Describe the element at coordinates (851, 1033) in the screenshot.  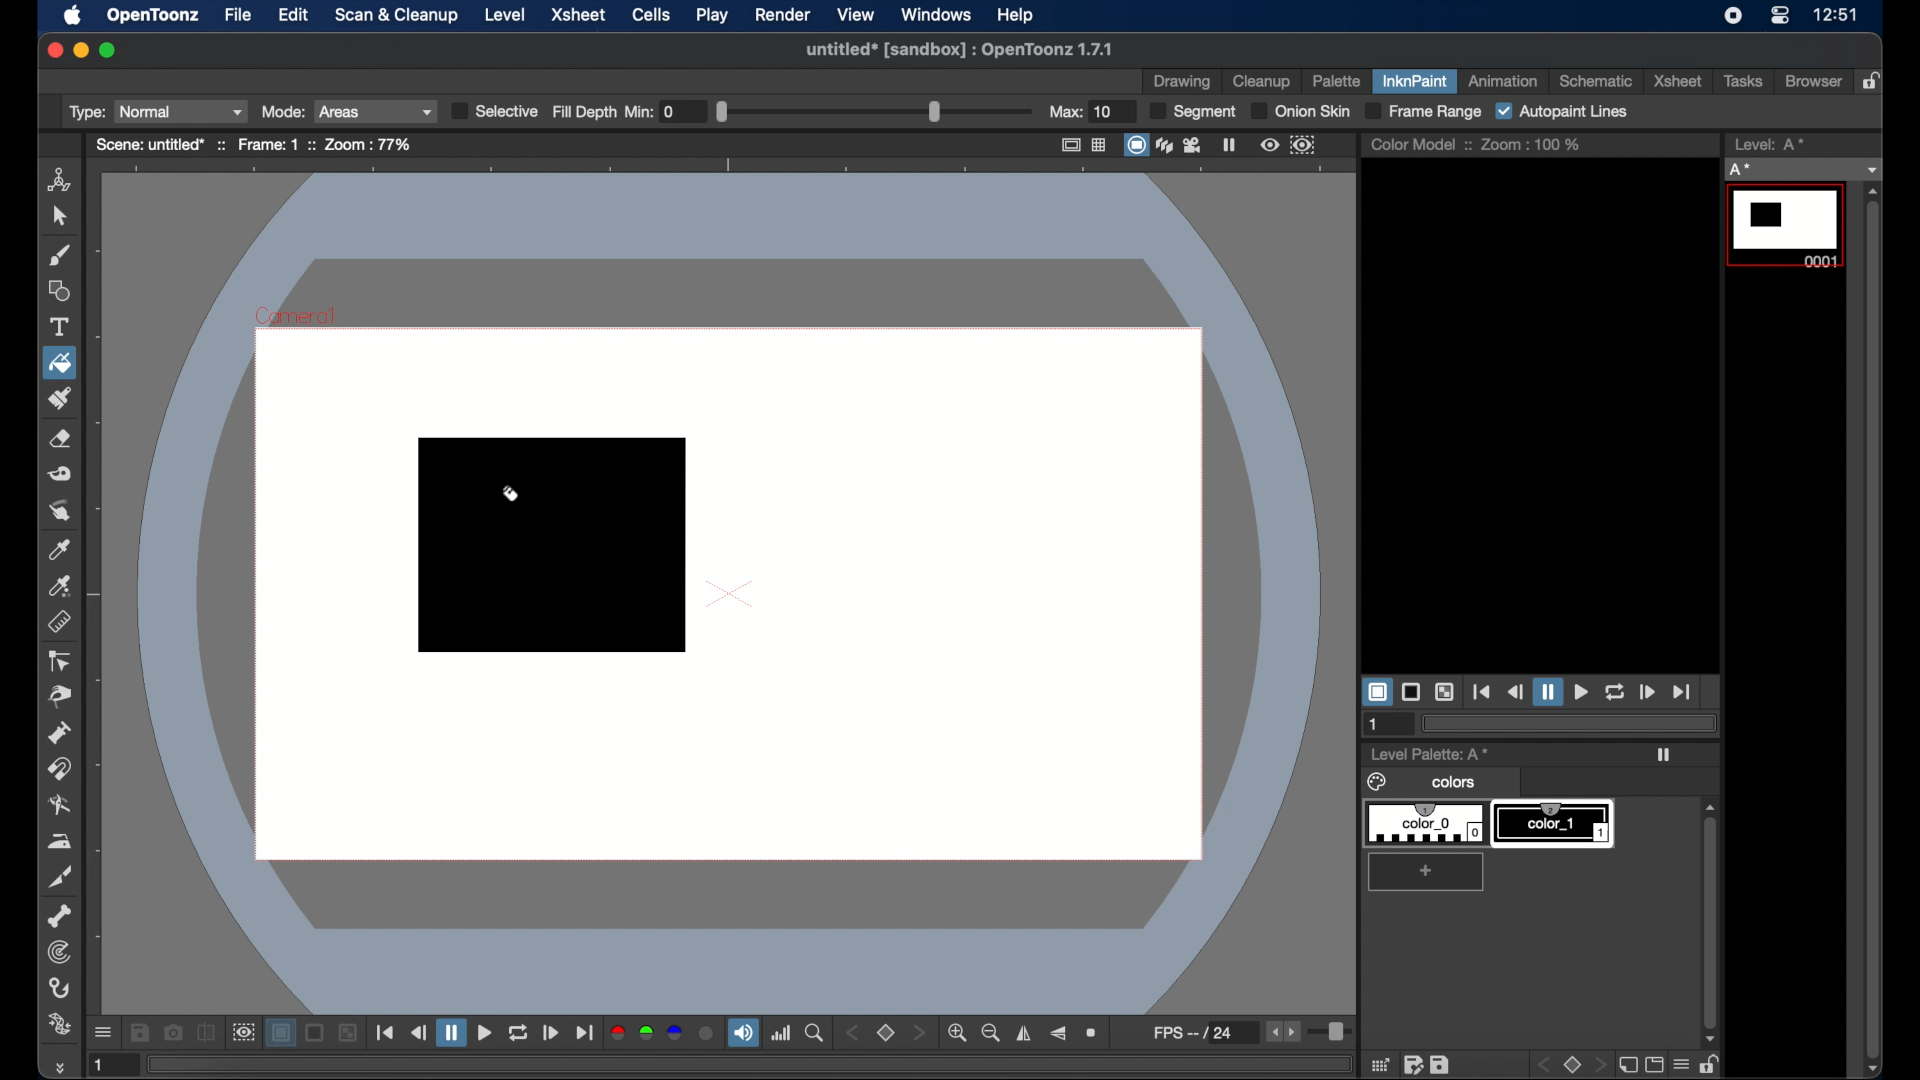
I see `stepper button` at that location.